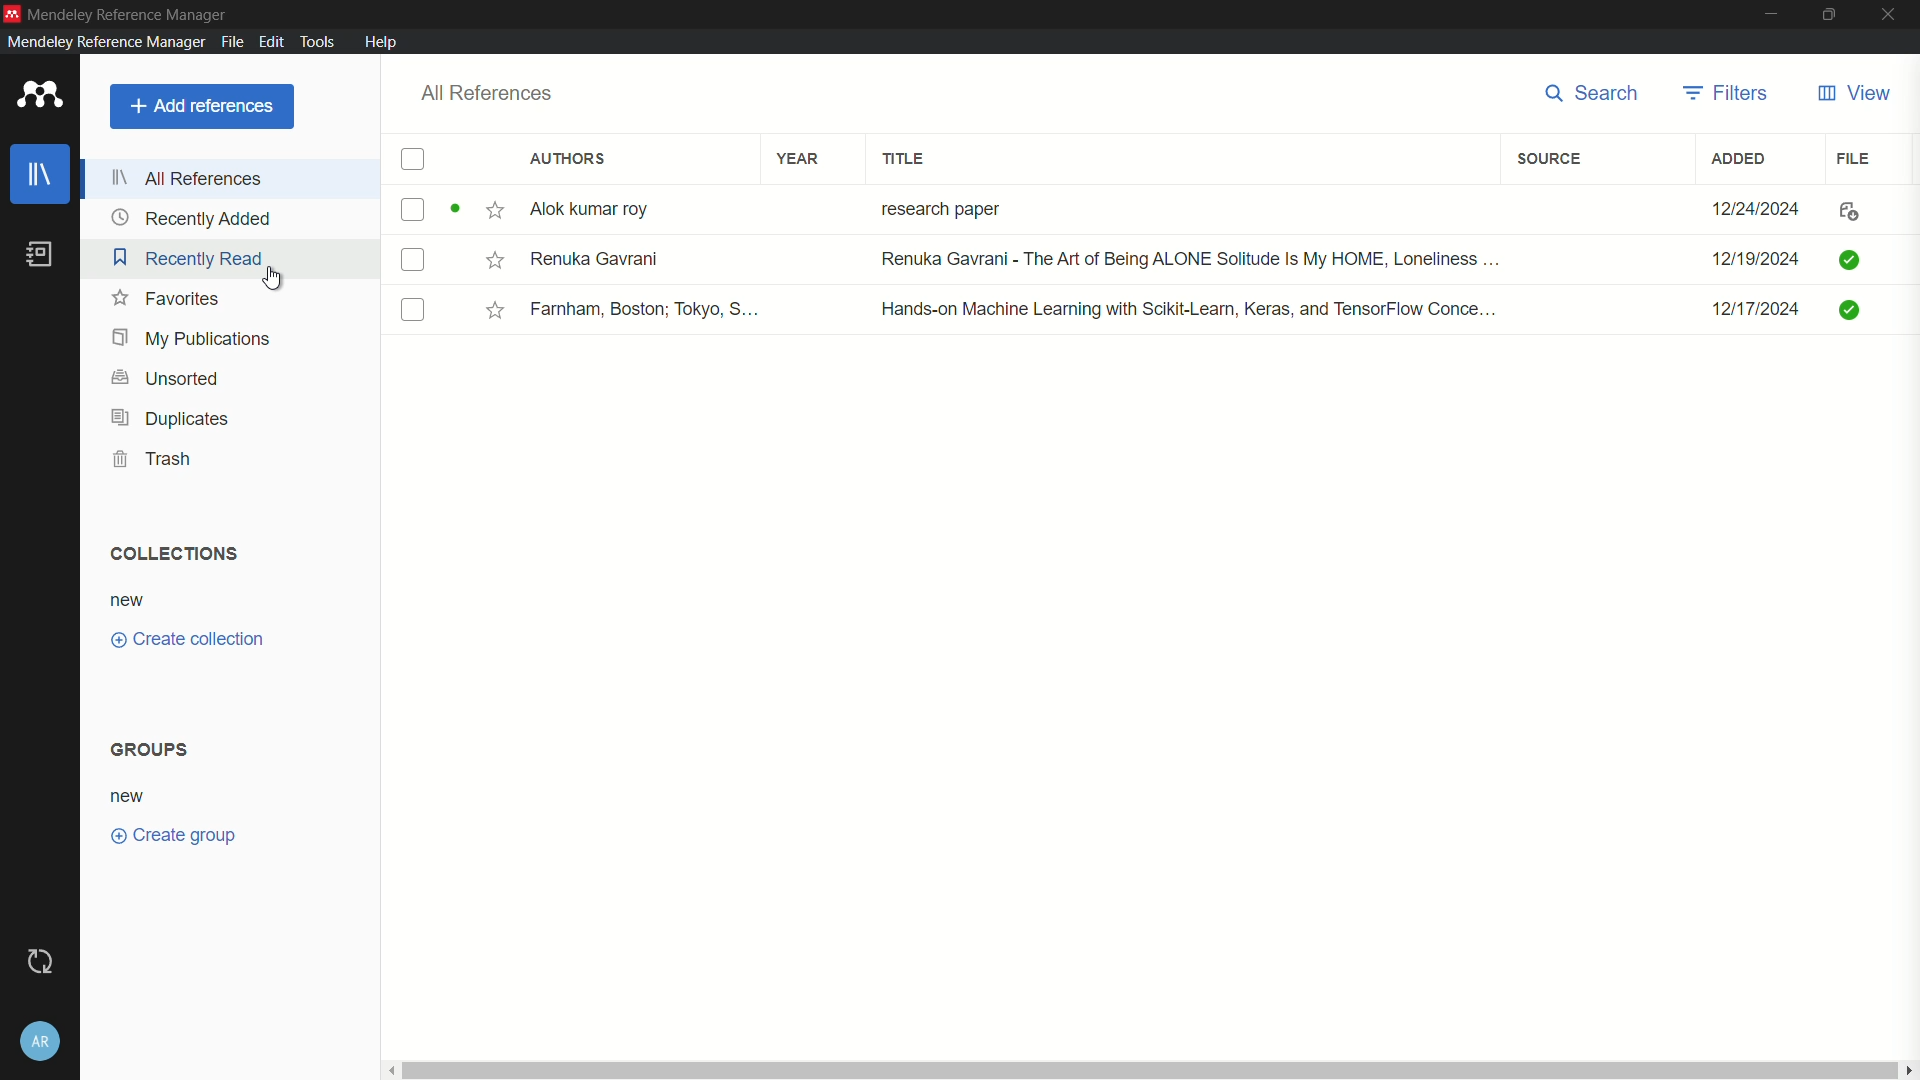 The image size is (1920, 1080). I want to click on (un)select, so click(414, 261).